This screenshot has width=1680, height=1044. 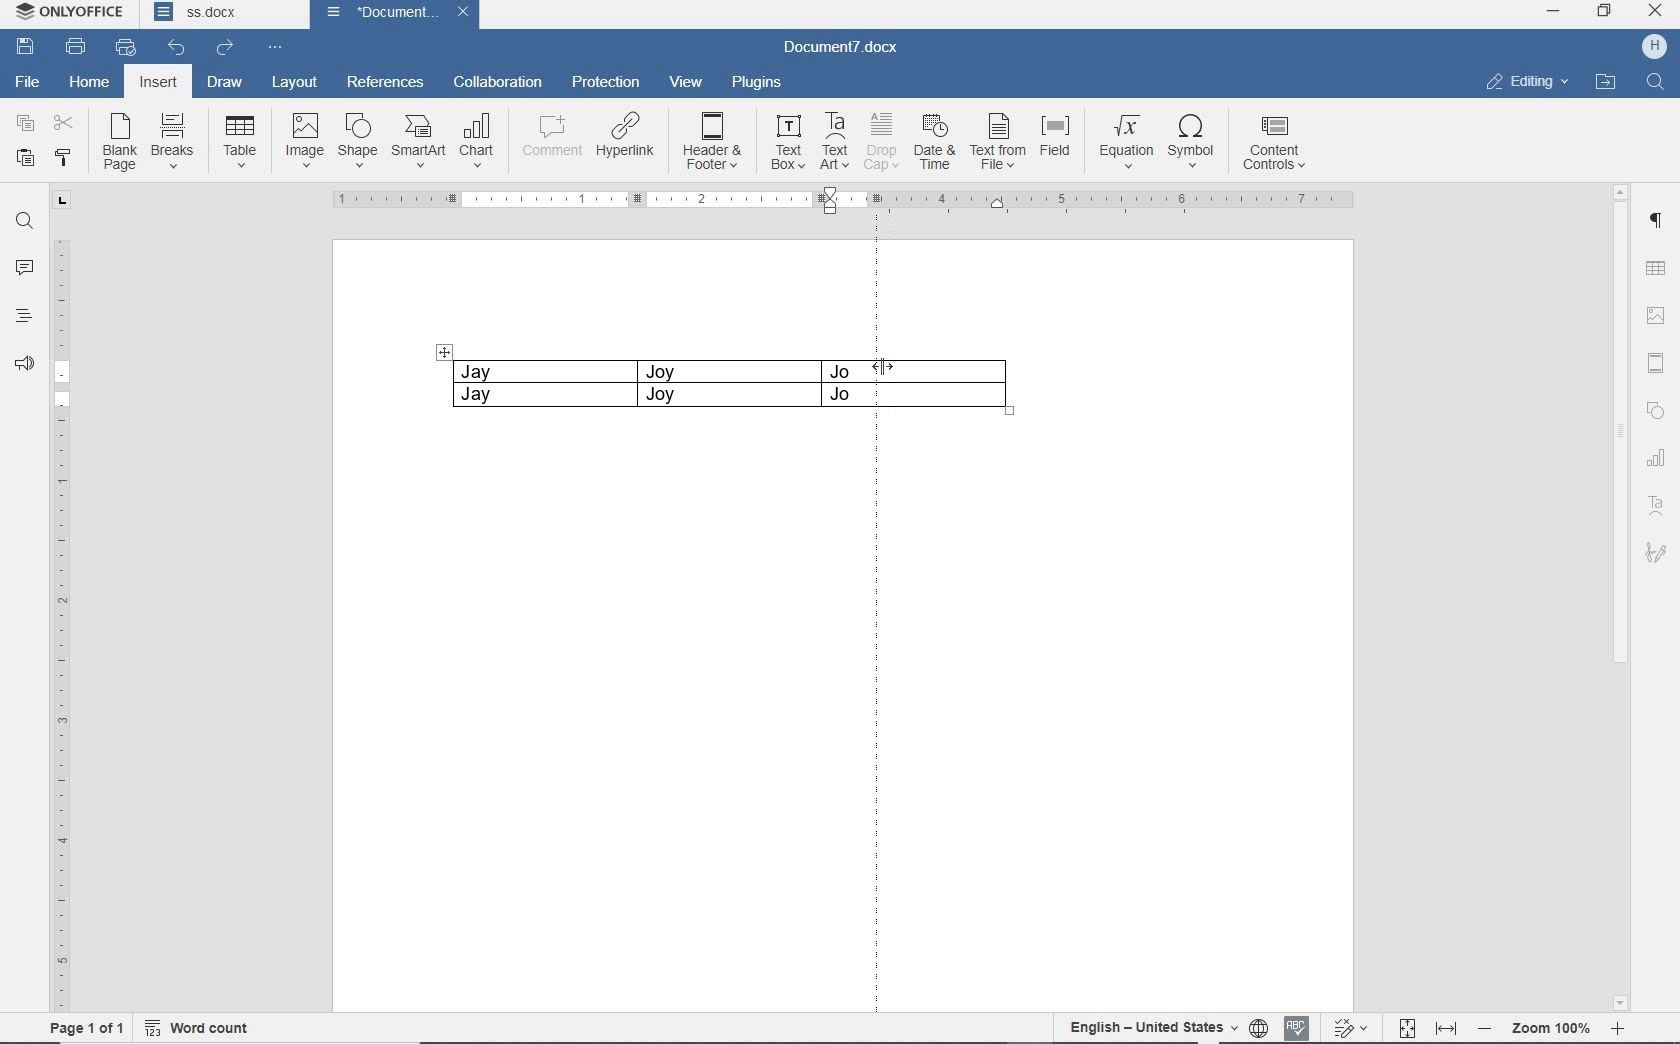 What do you see at coordinates (219, 15) in the screenshot?
I see `DOCUMENT NAME` at bounding box center [219, 15].